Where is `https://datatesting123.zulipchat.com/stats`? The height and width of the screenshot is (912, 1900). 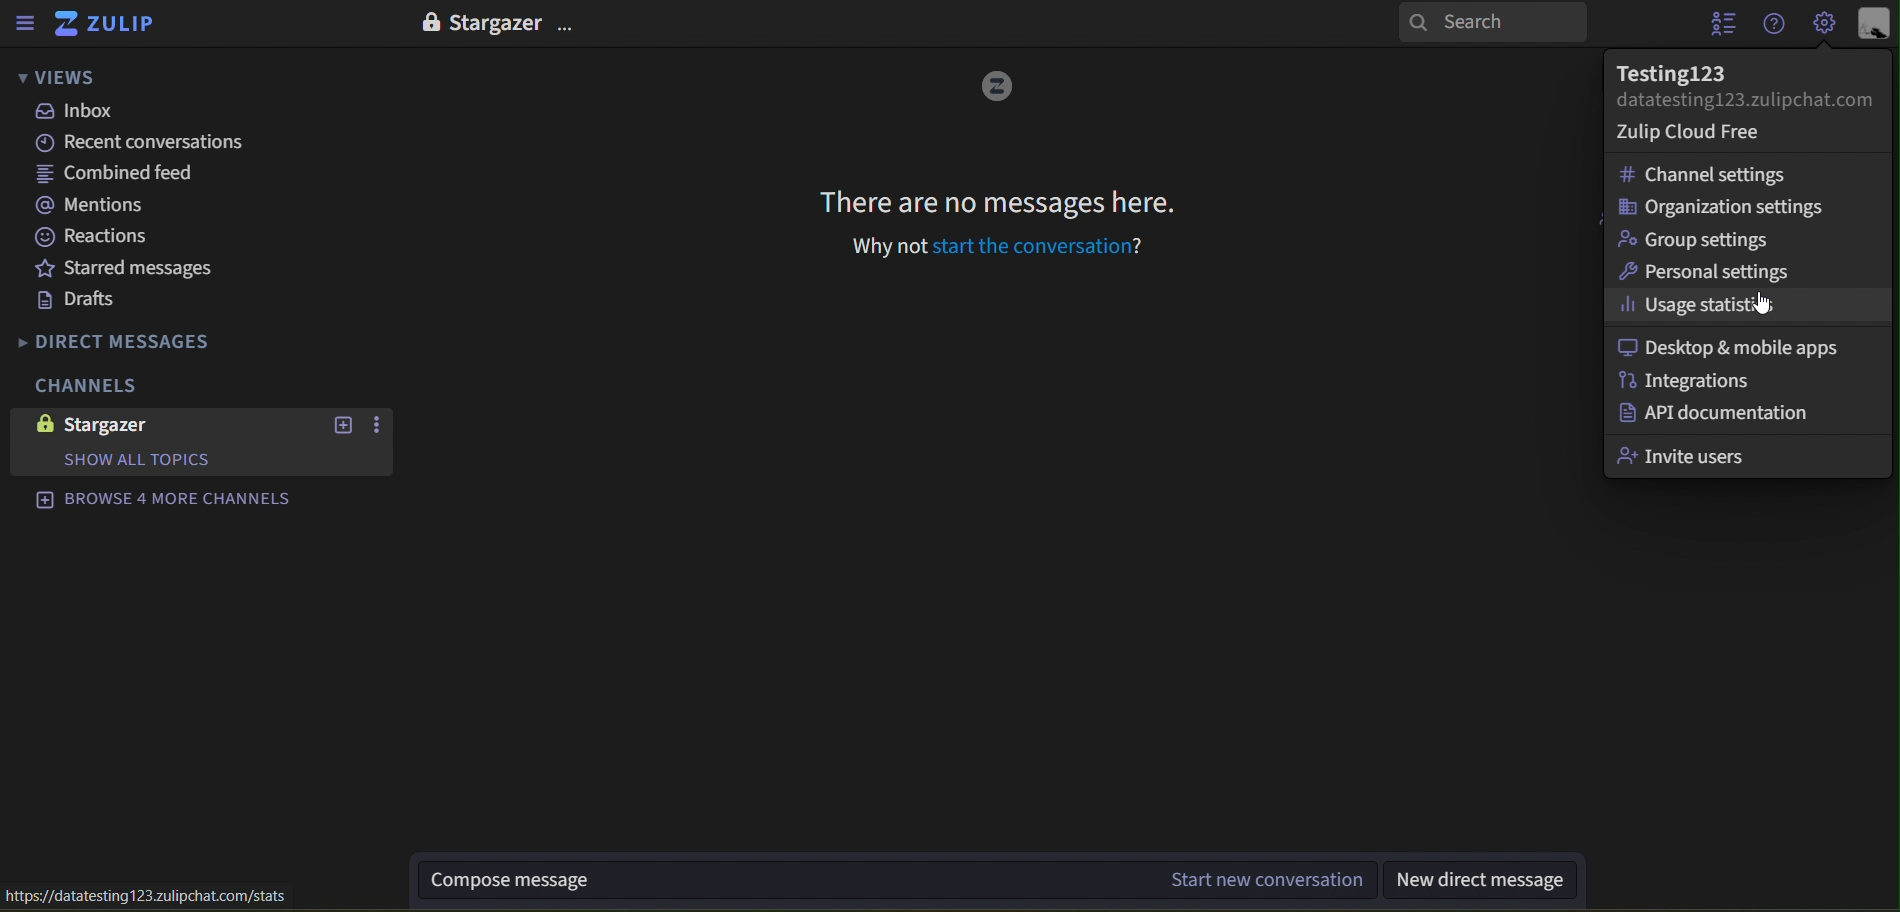
https://datatesting123.zulipchat.com/stats is located at coordinates (160, 897).